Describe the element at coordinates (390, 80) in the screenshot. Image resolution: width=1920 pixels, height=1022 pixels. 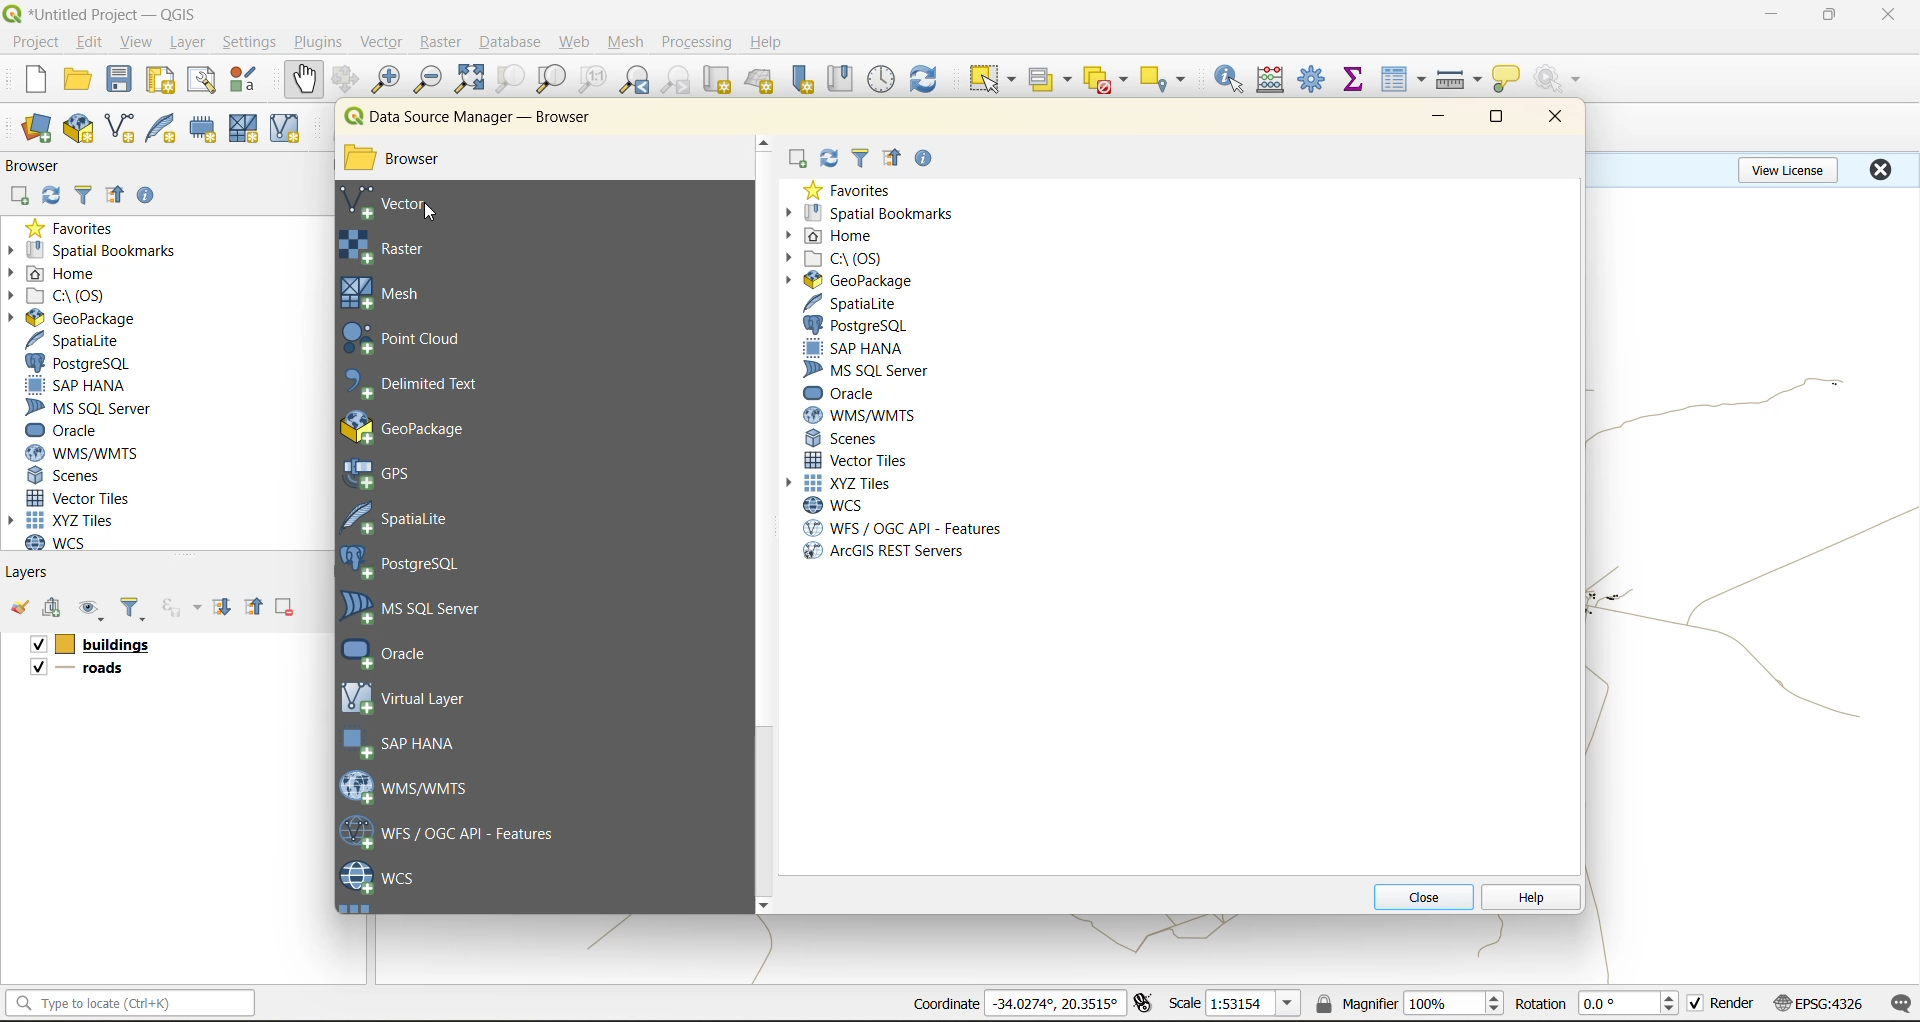
I see `zoom in` at that location.